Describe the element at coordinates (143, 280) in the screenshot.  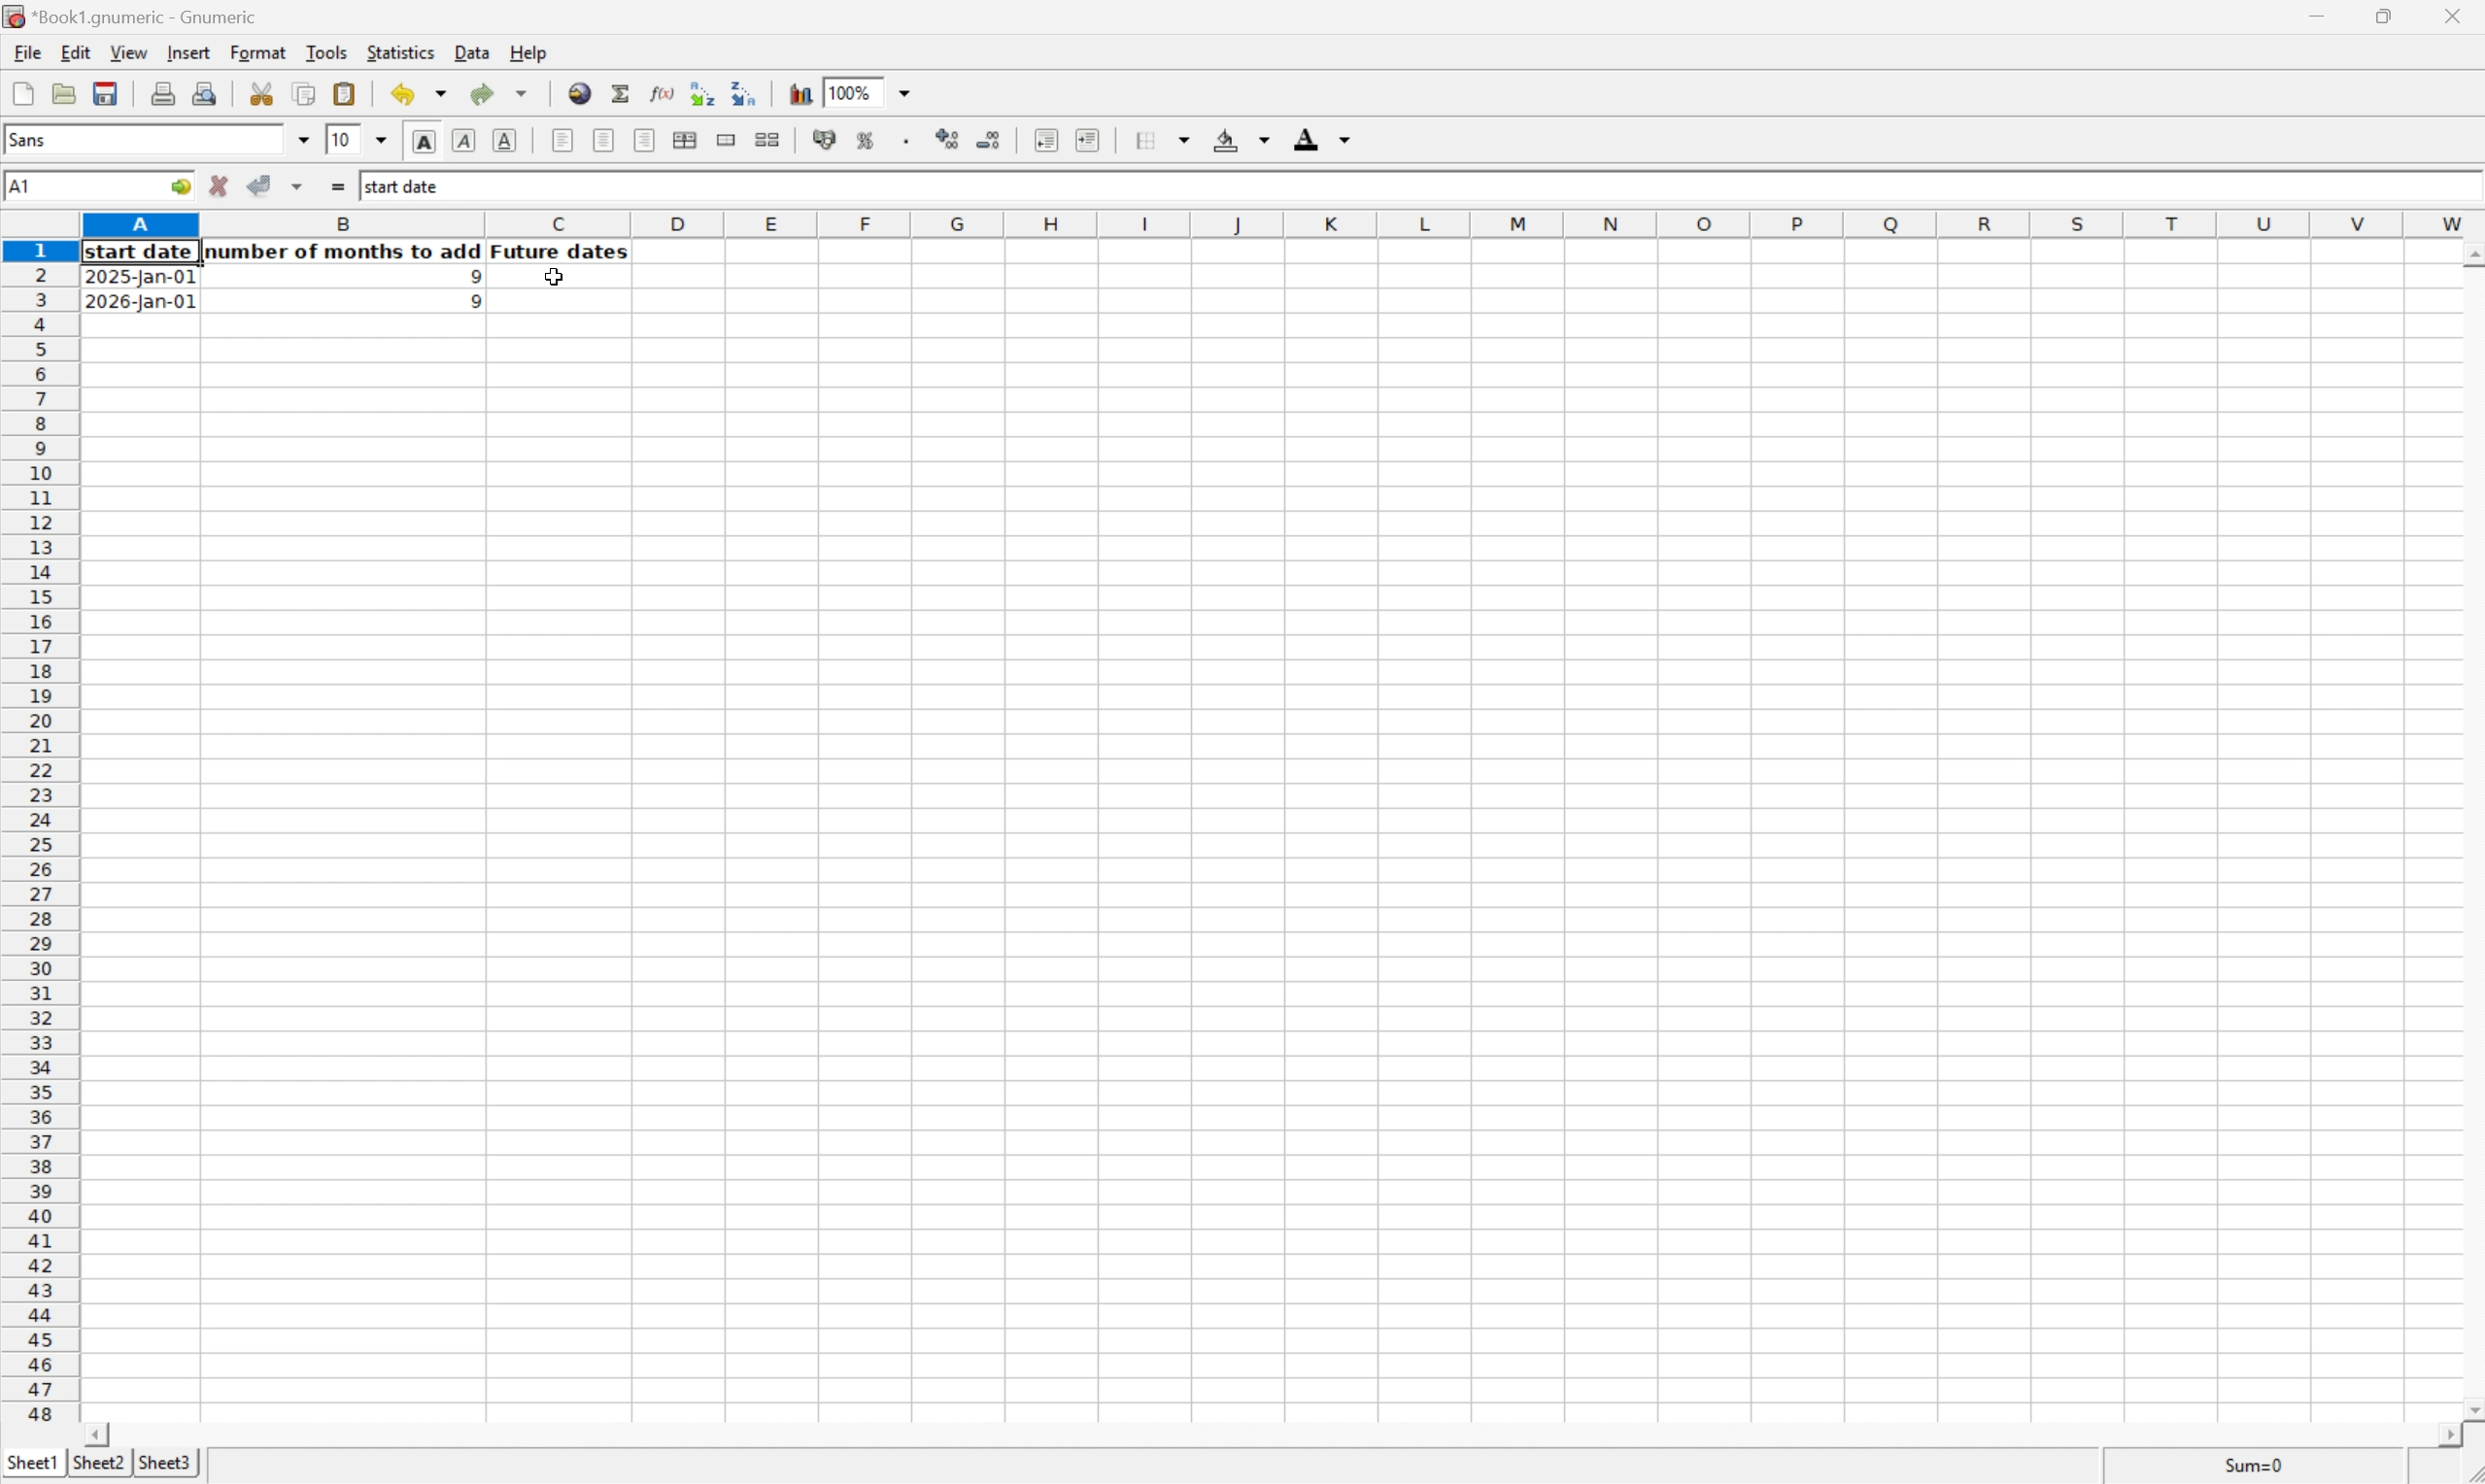
I see `2025-jan-01` at that location.